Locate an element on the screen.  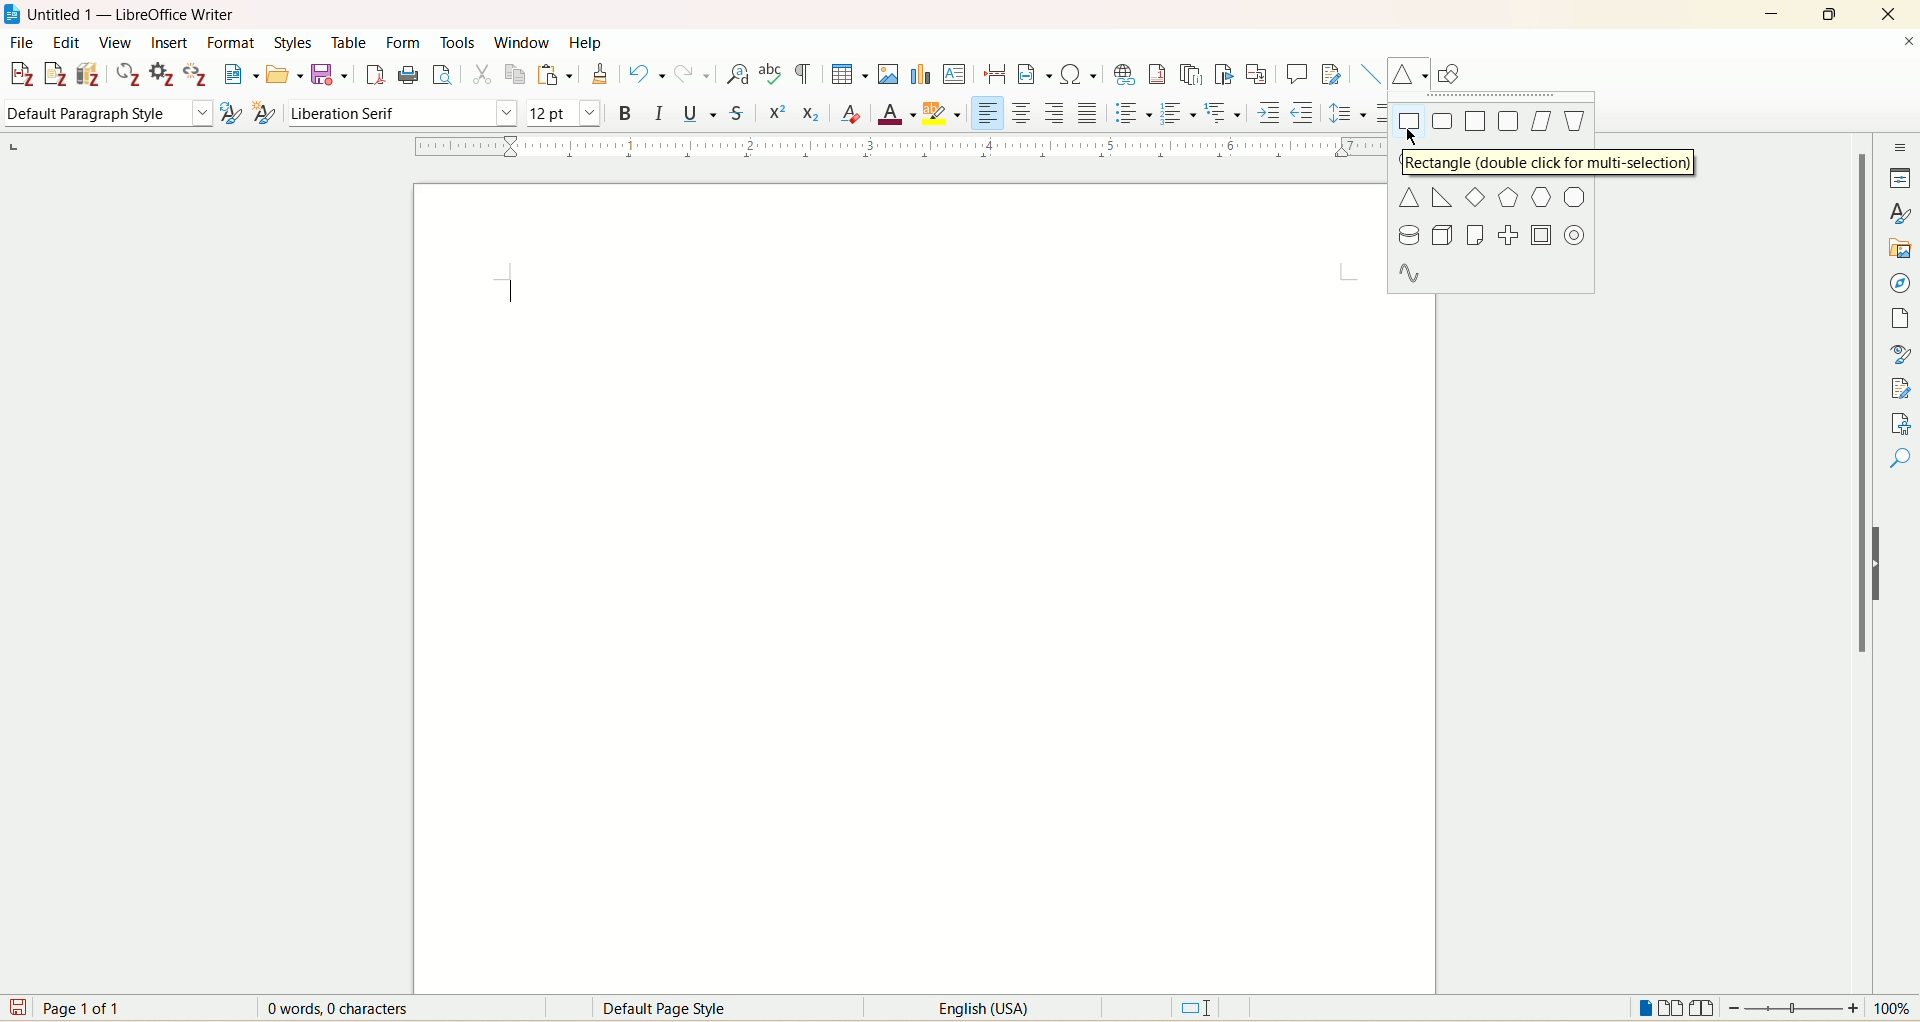
properties is located at coordinates (1900, 178).